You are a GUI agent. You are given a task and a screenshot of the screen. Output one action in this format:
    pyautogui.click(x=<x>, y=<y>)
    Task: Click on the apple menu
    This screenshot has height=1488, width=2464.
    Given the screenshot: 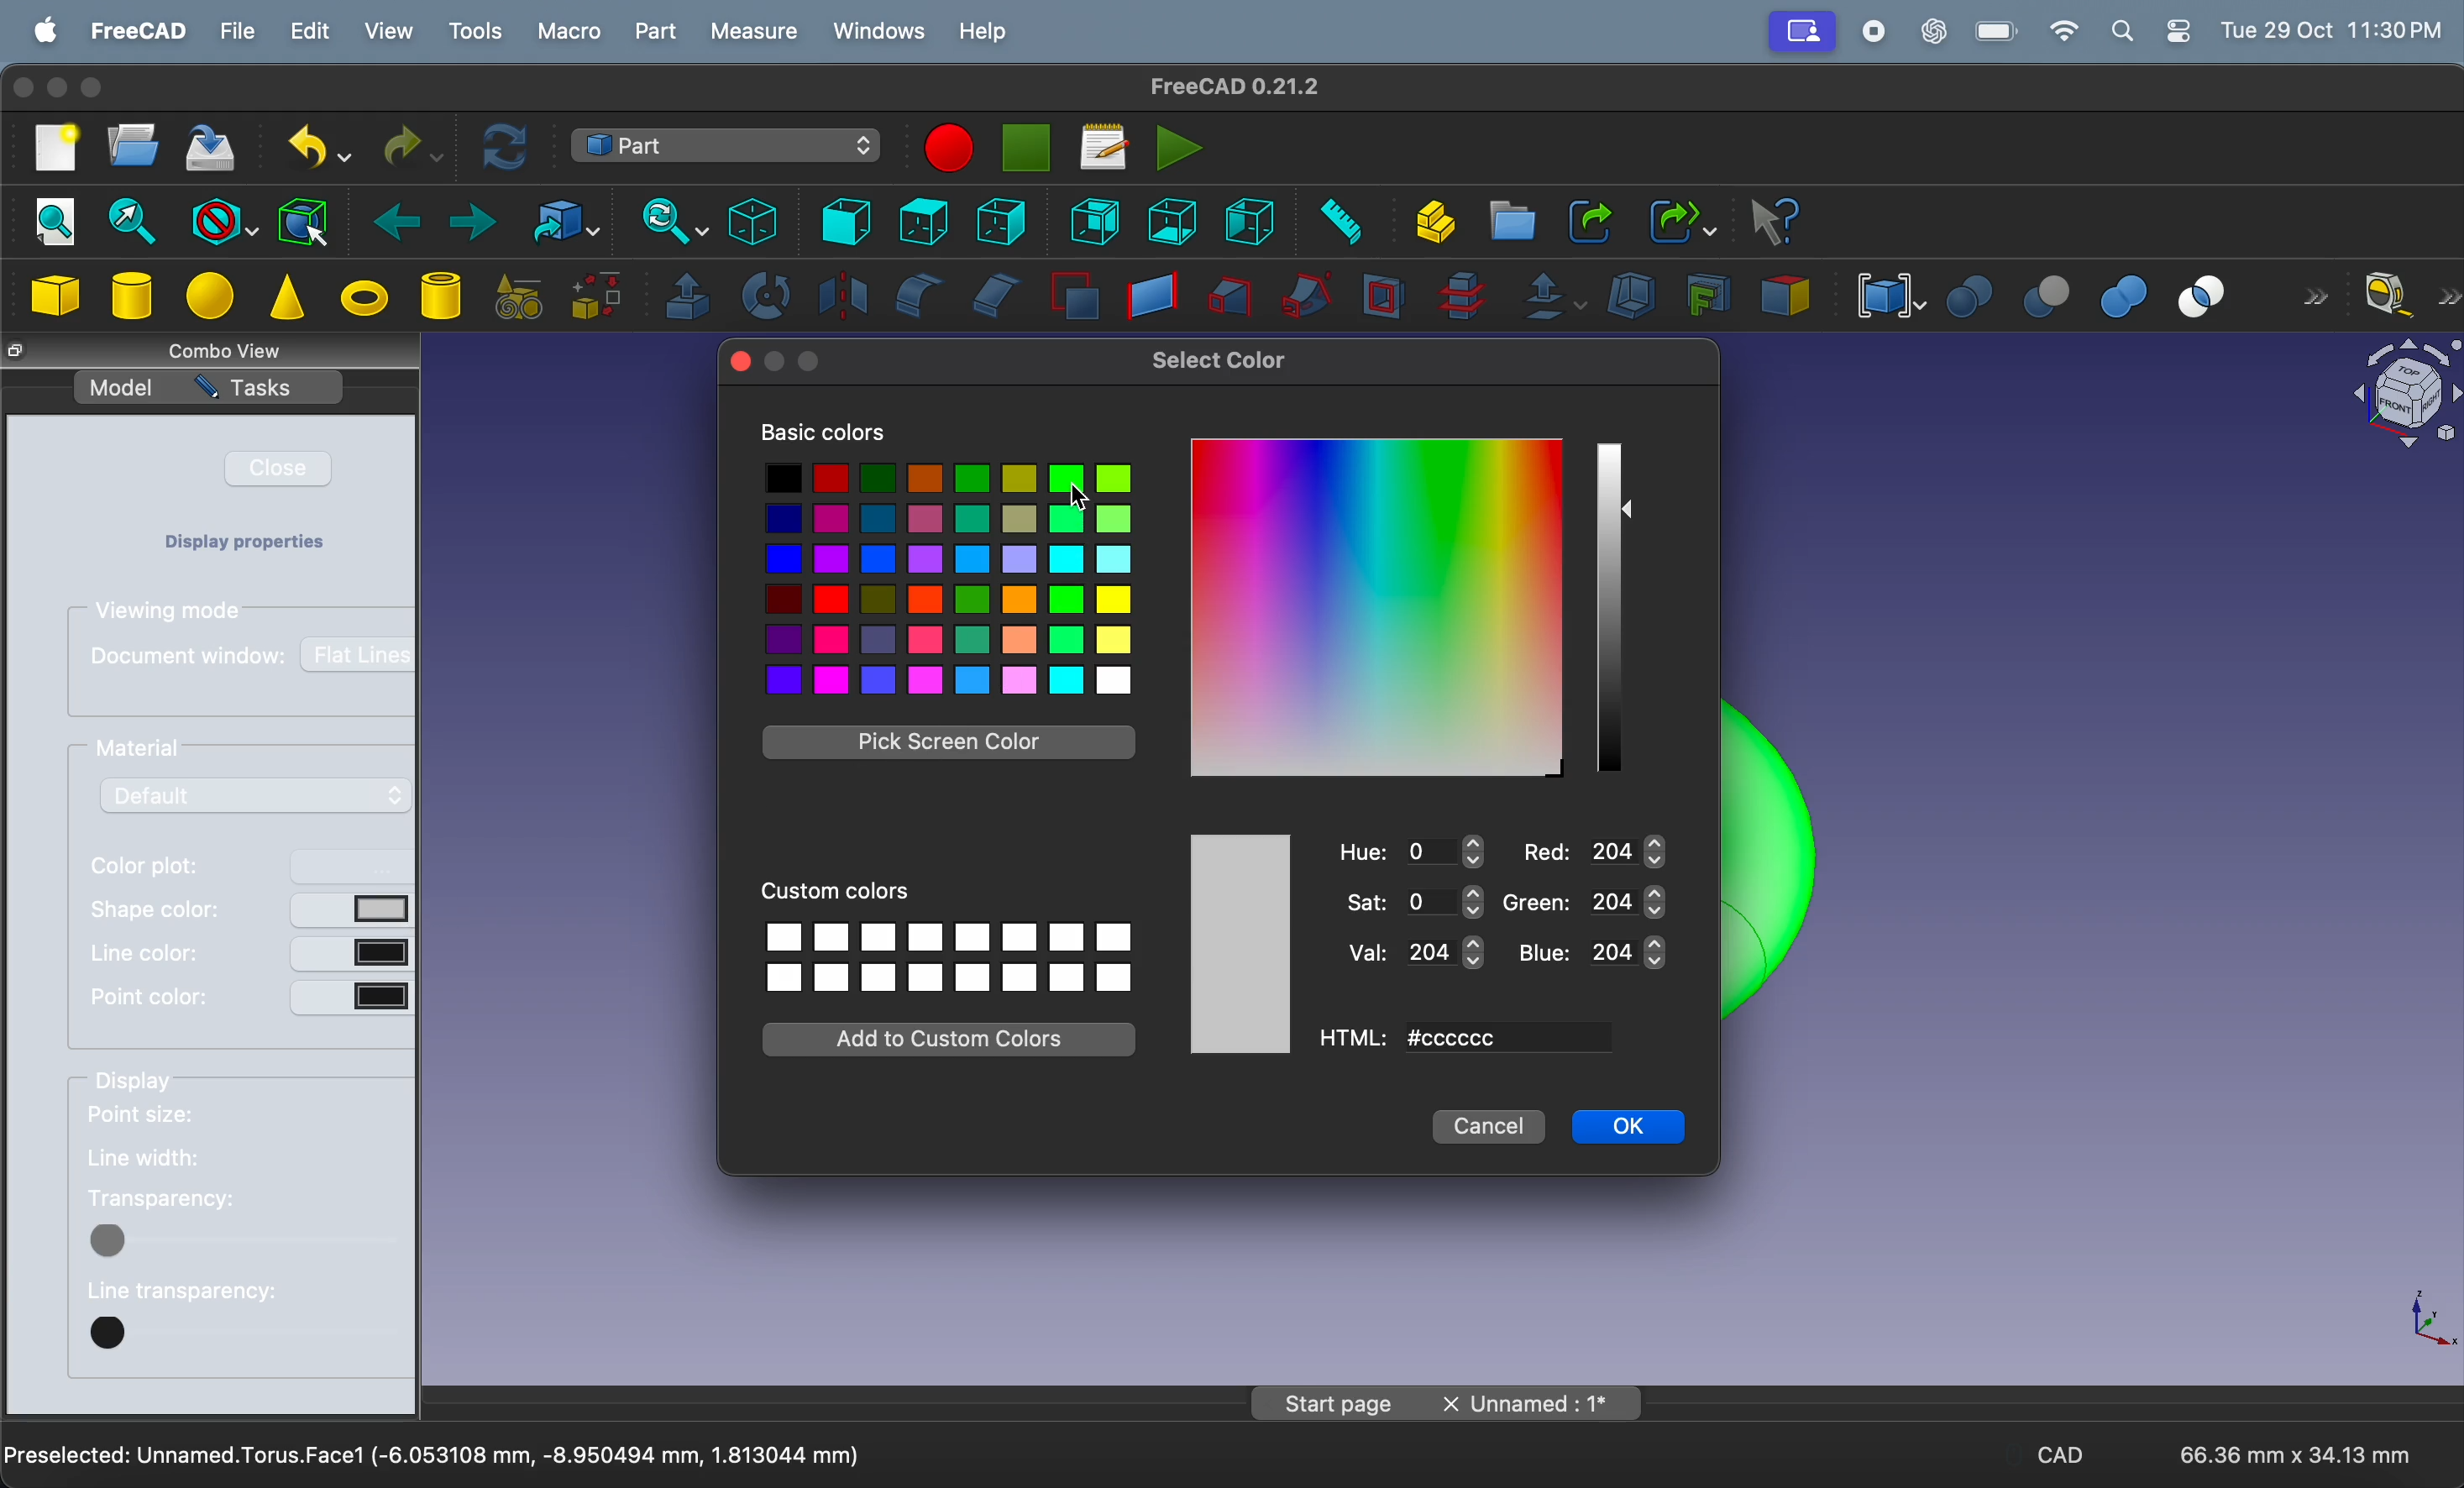 What is the action you would take?
    pyautogui.click(x=39, y=28)
    